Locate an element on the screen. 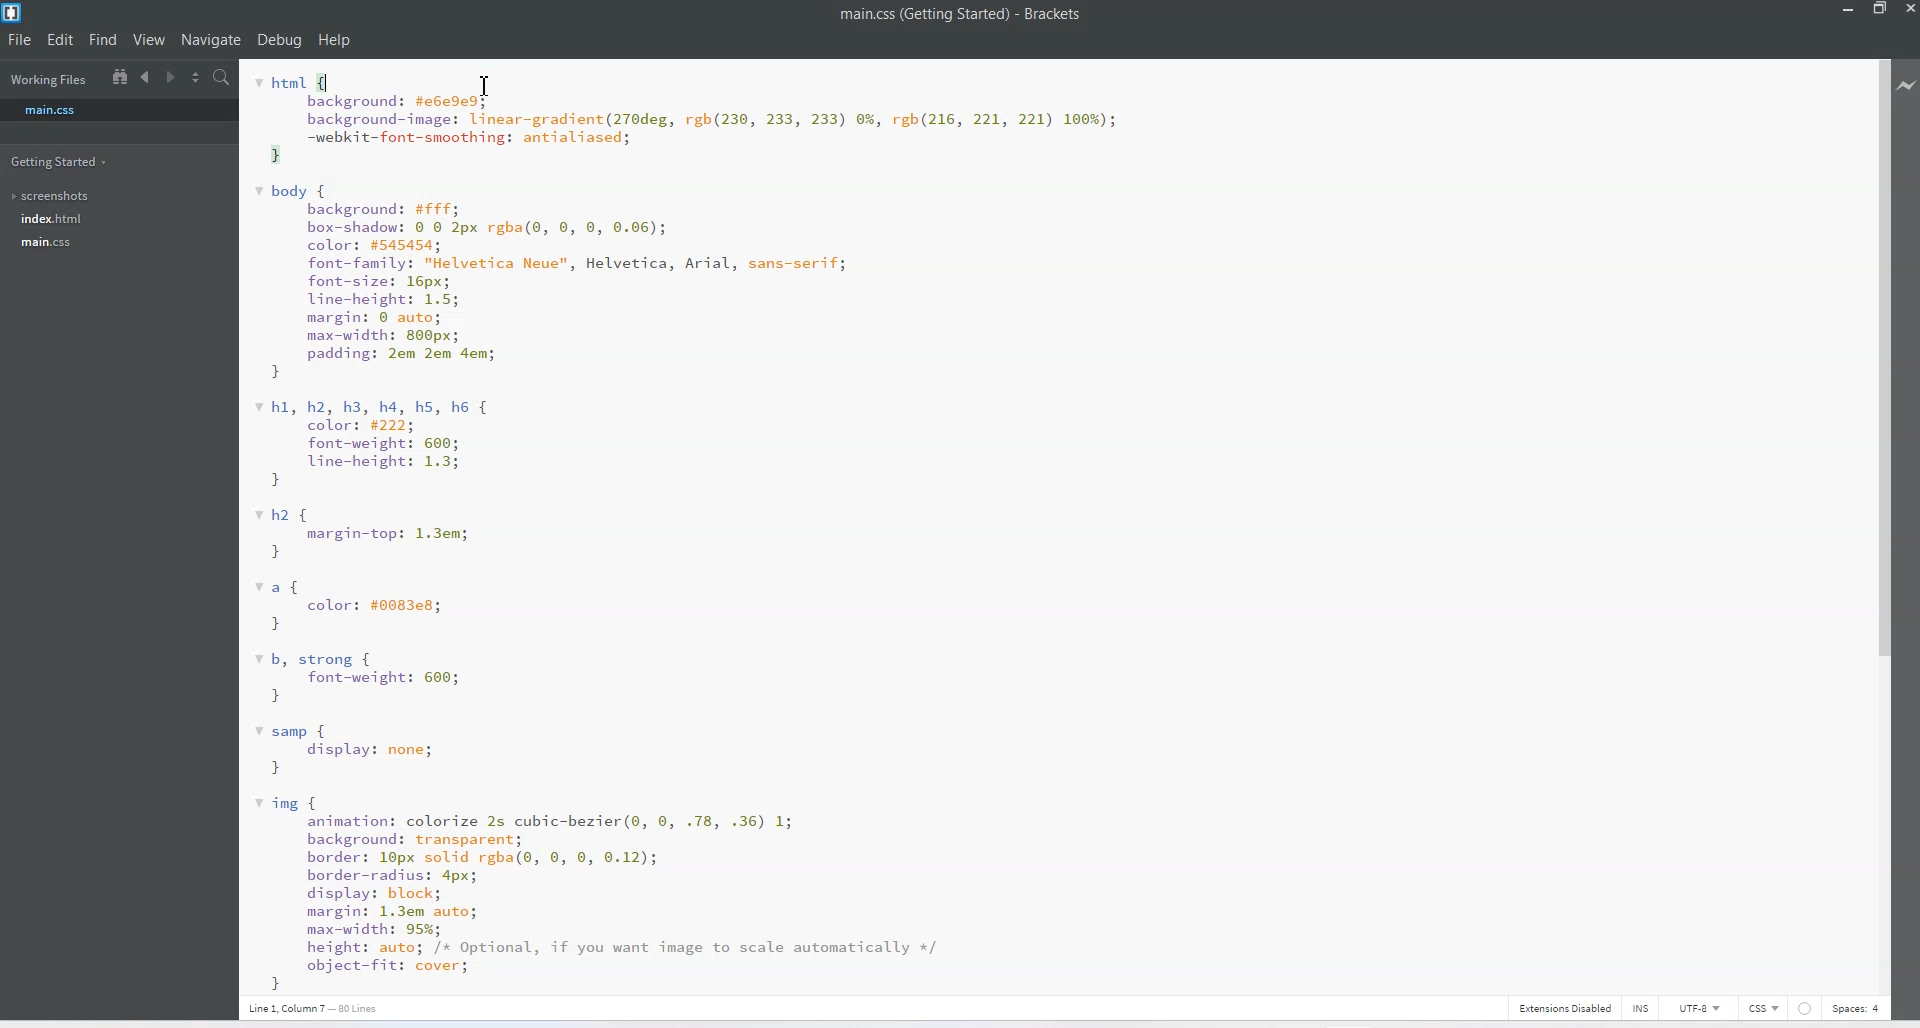  index.html is located at coordinates (51, 219).